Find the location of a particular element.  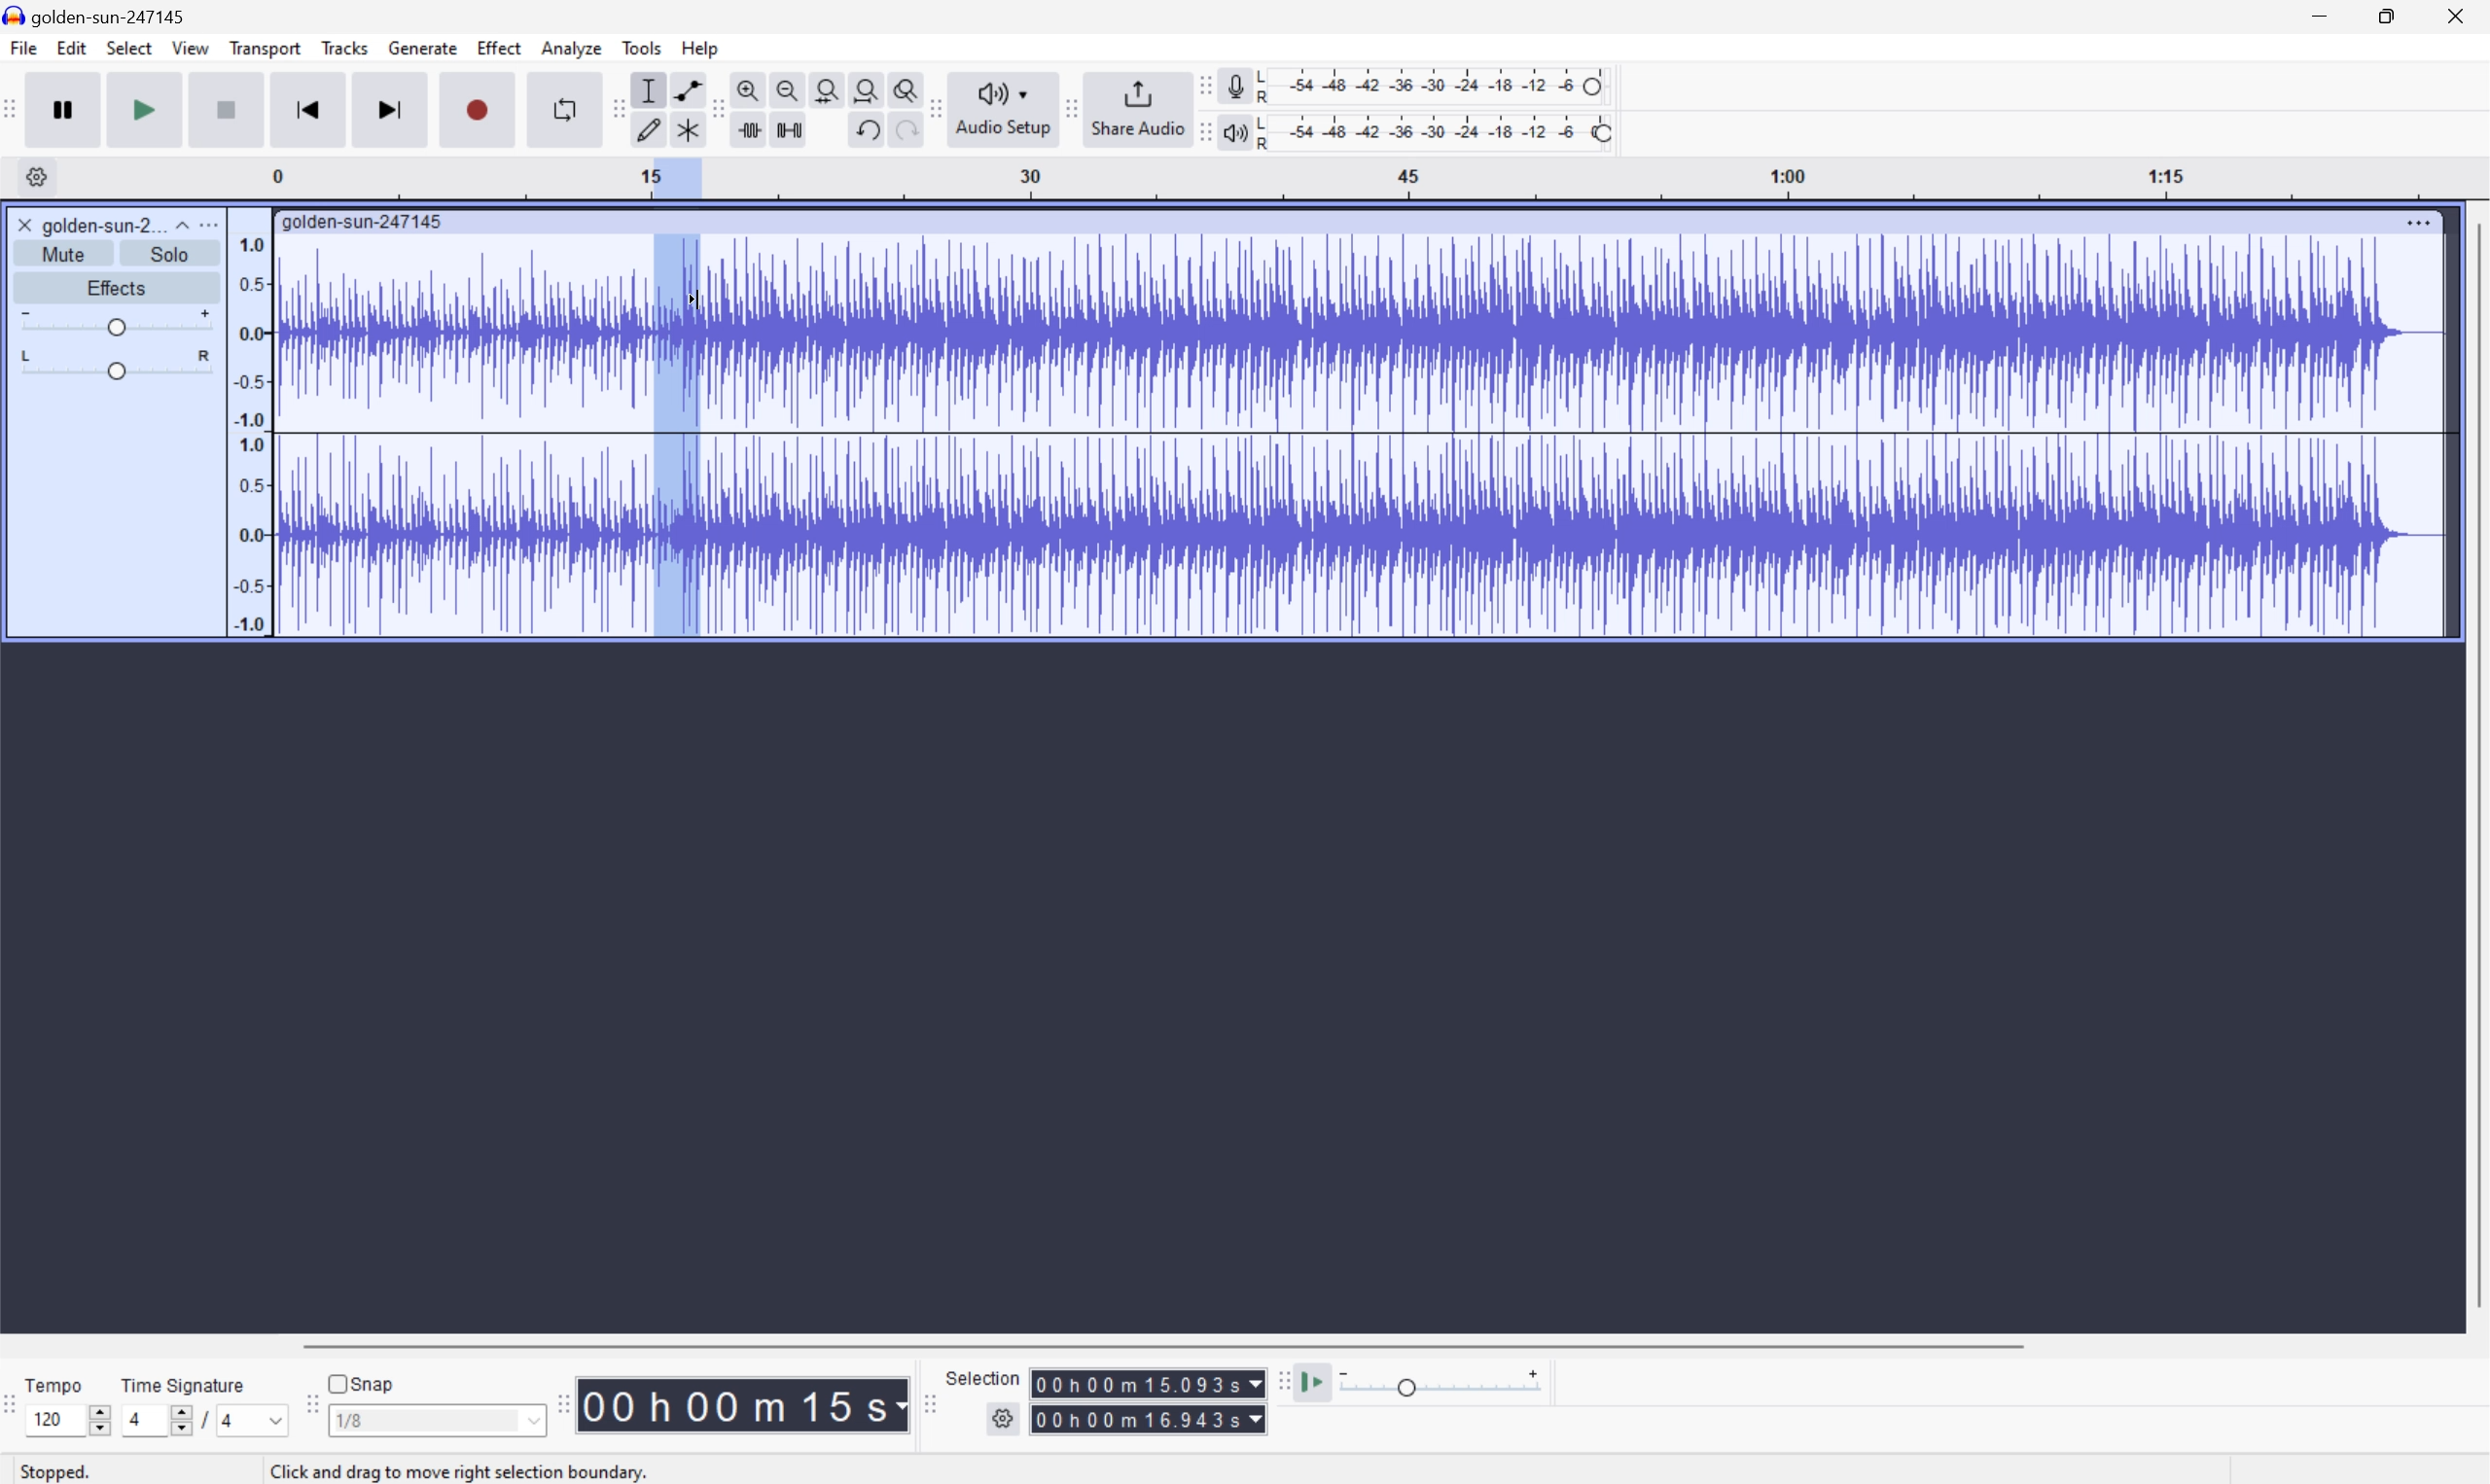

selection to width is located at coordinates (830, 87).